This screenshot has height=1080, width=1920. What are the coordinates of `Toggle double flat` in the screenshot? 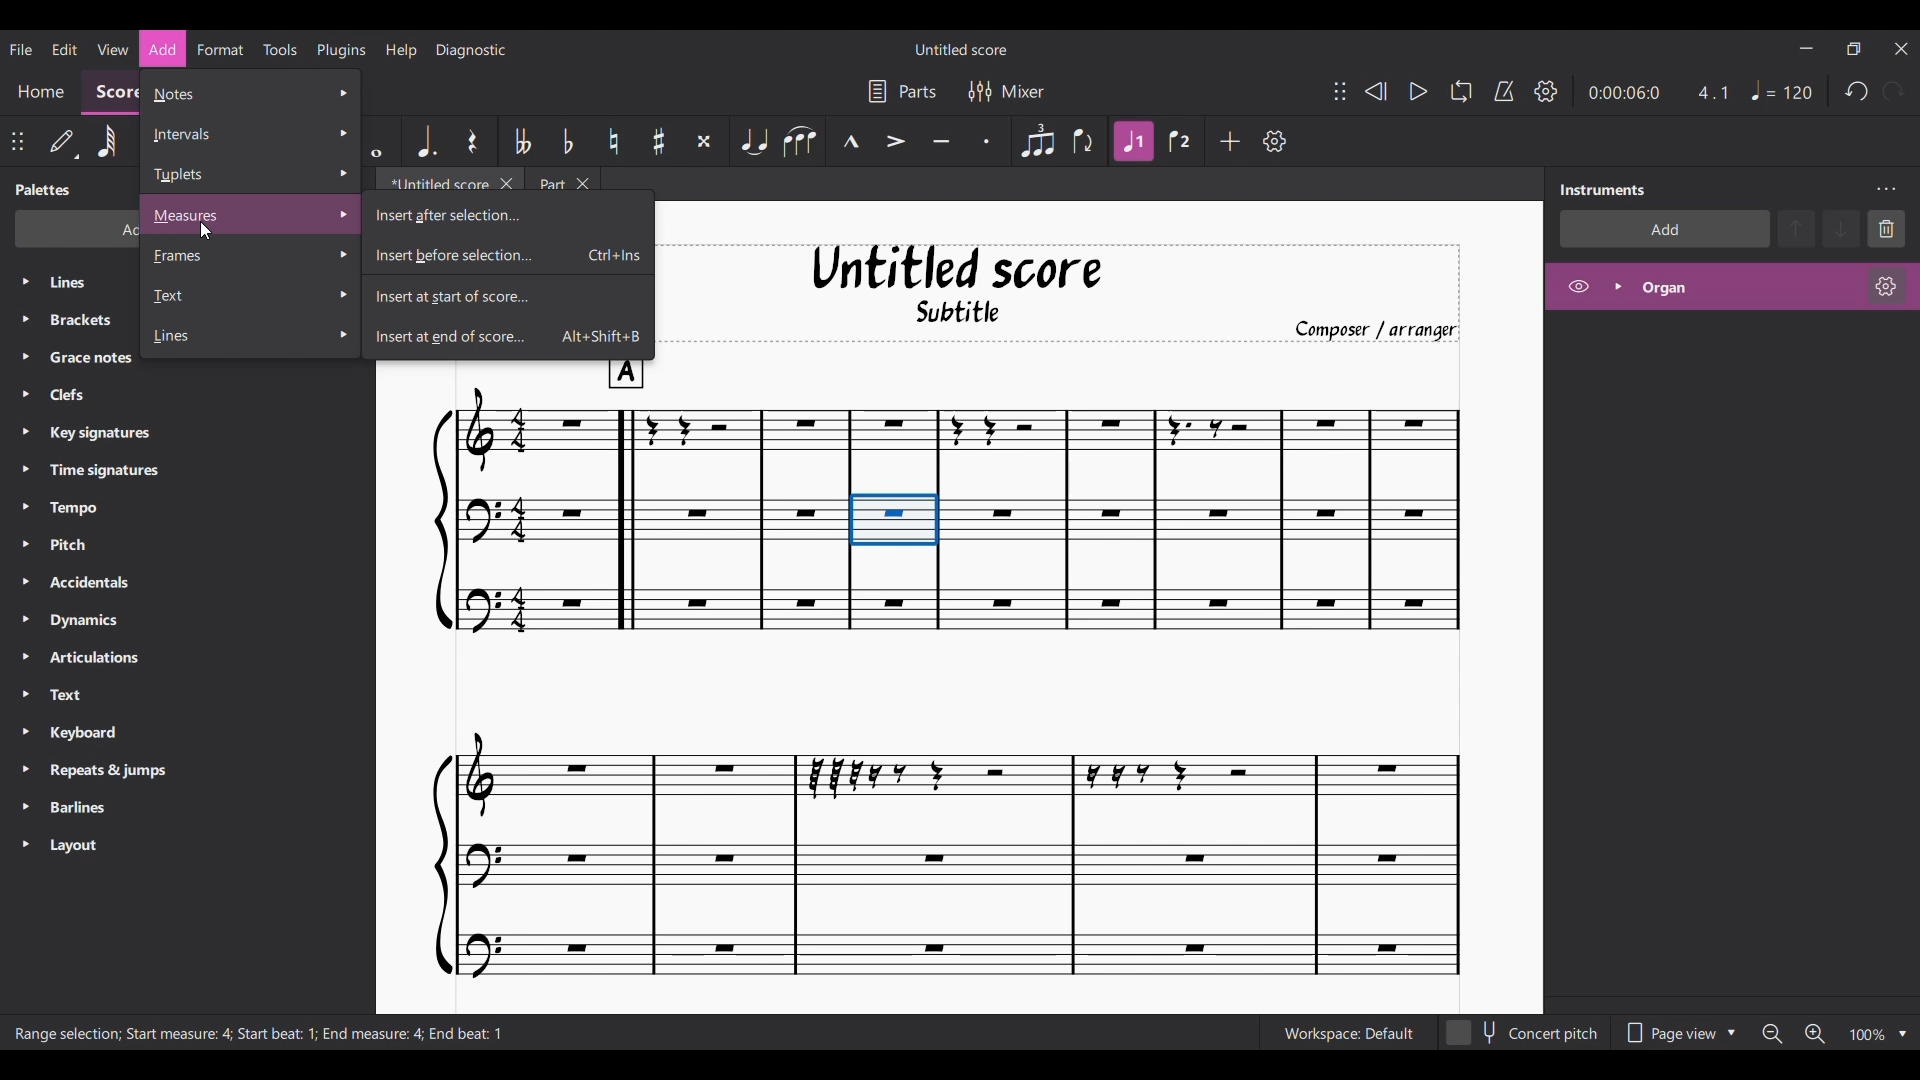 It's located at (521, 141).